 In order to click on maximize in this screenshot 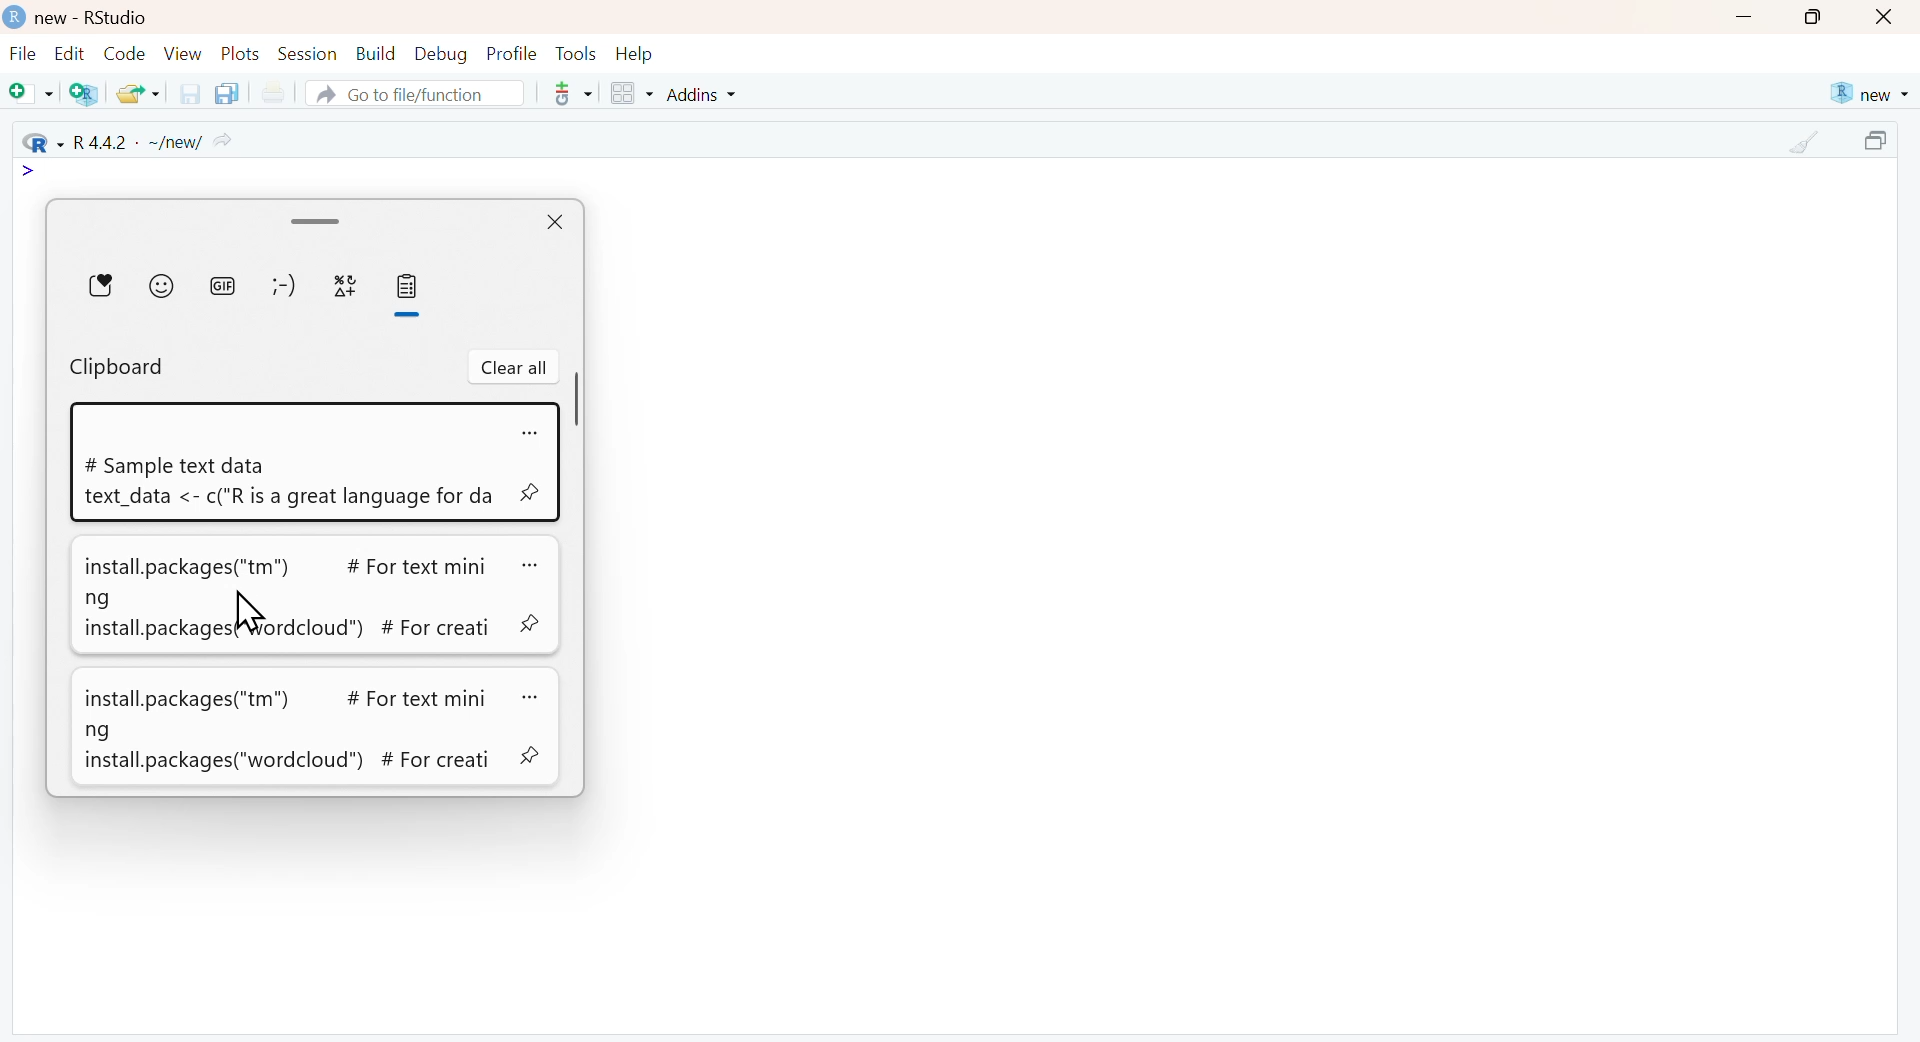, I will do `click(1817, 17)`.